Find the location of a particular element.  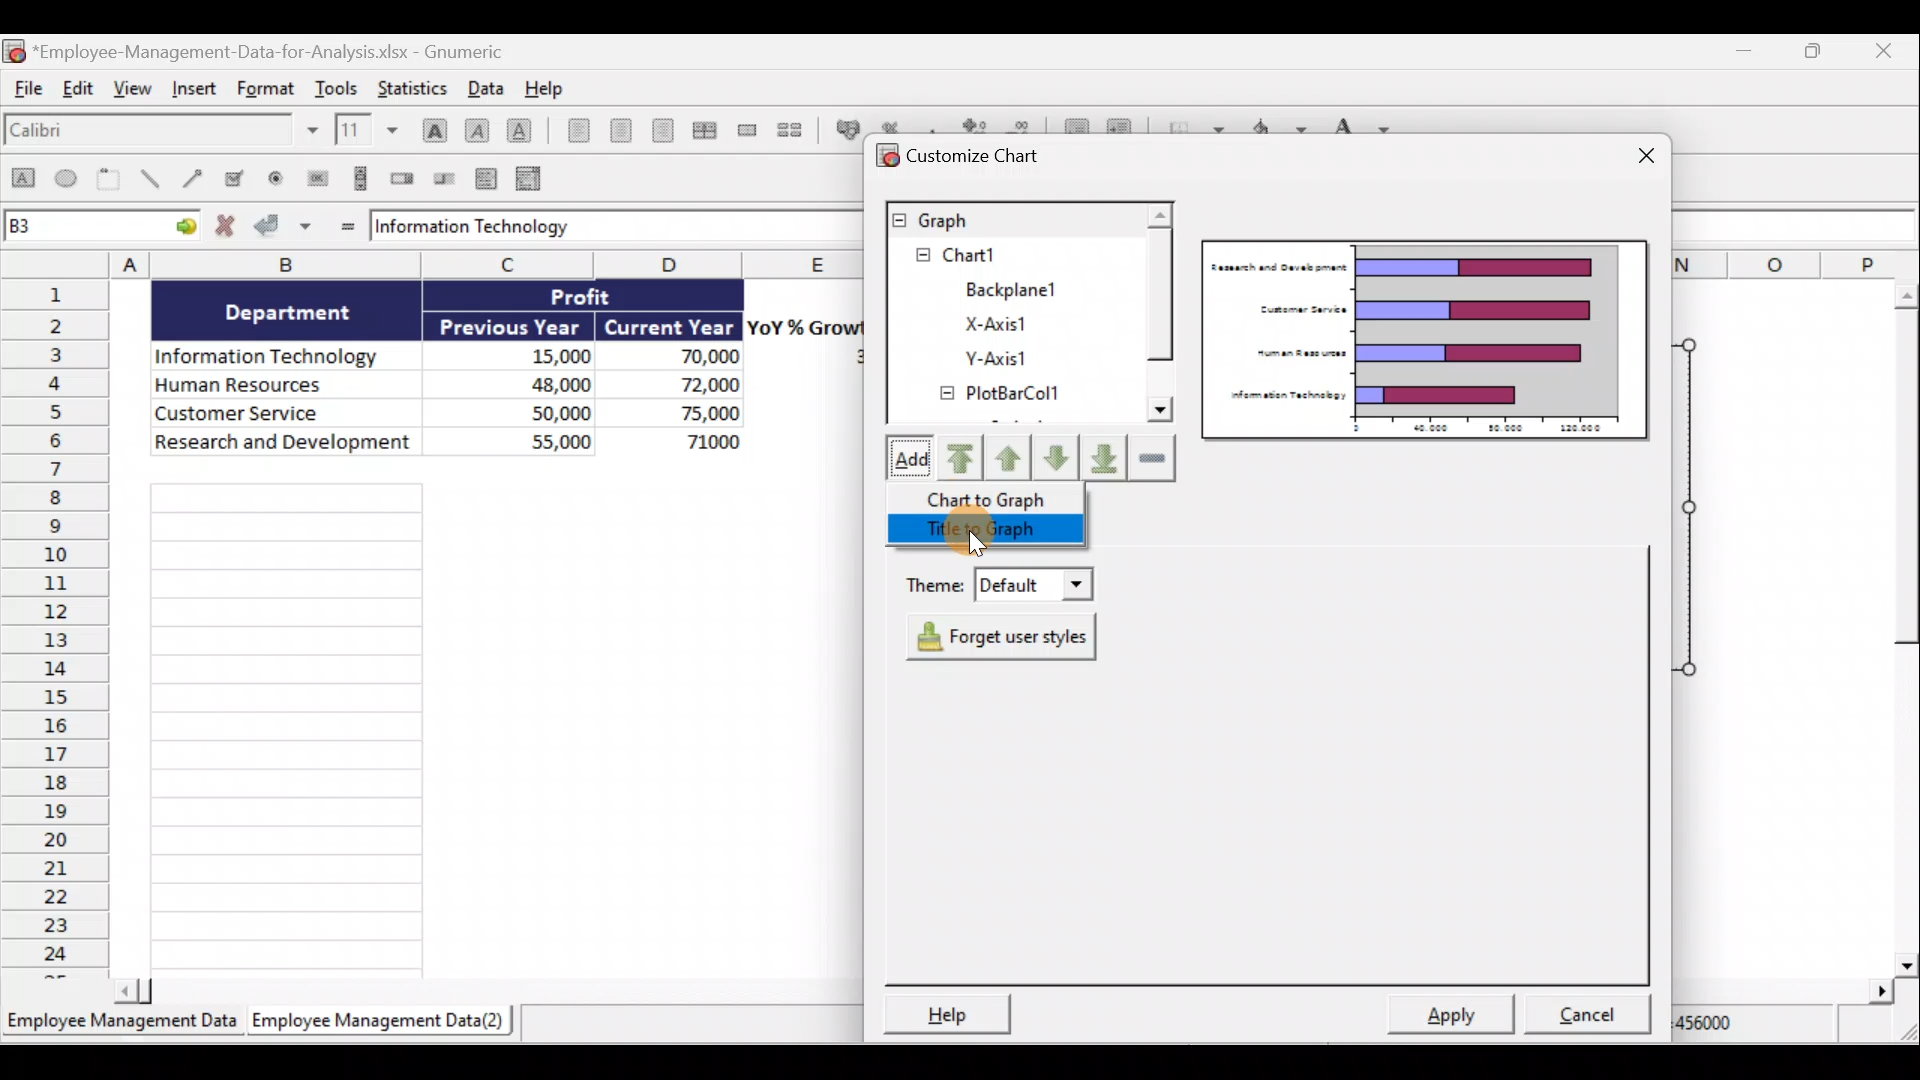

72,000 is located at coordinates (692, 386).